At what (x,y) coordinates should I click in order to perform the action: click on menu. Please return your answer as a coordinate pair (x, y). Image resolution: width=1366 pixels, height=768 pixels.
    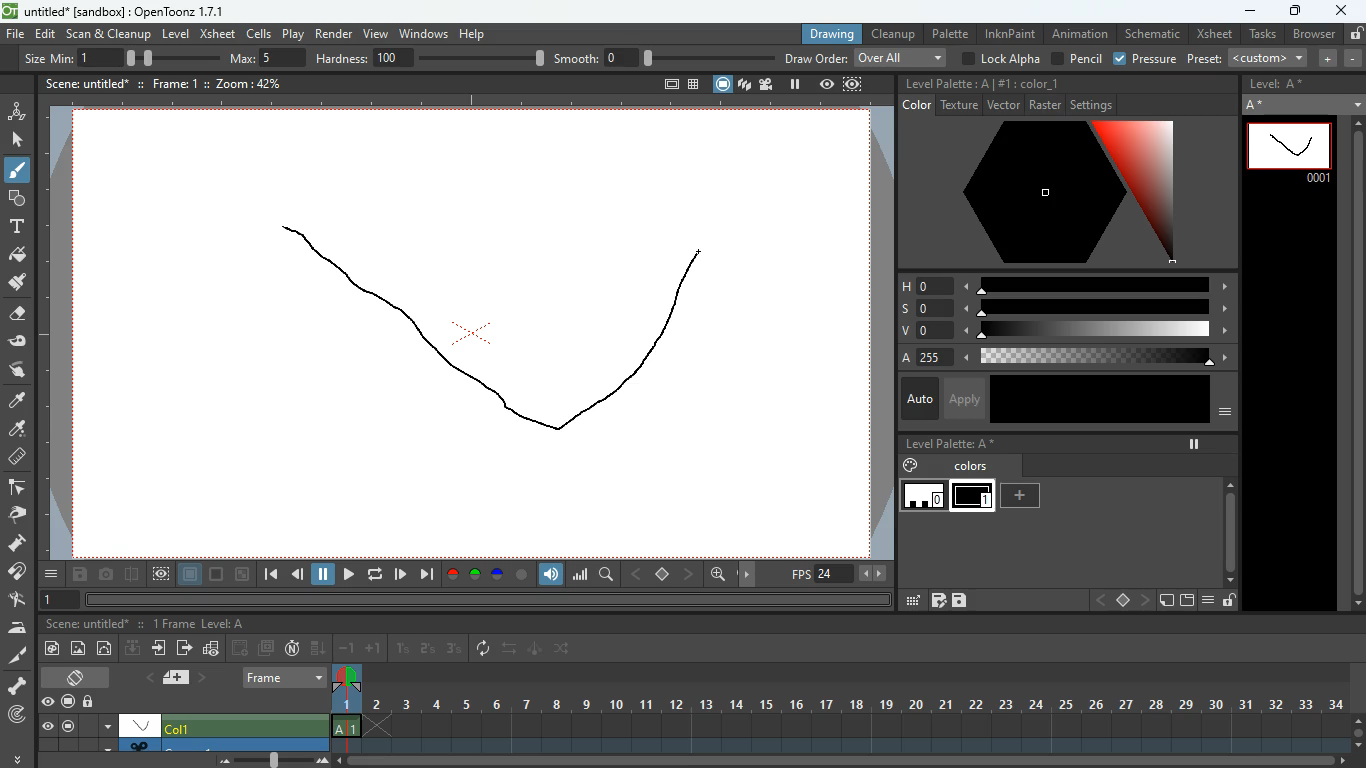
    Looking at the image, I should click on (53, 574).